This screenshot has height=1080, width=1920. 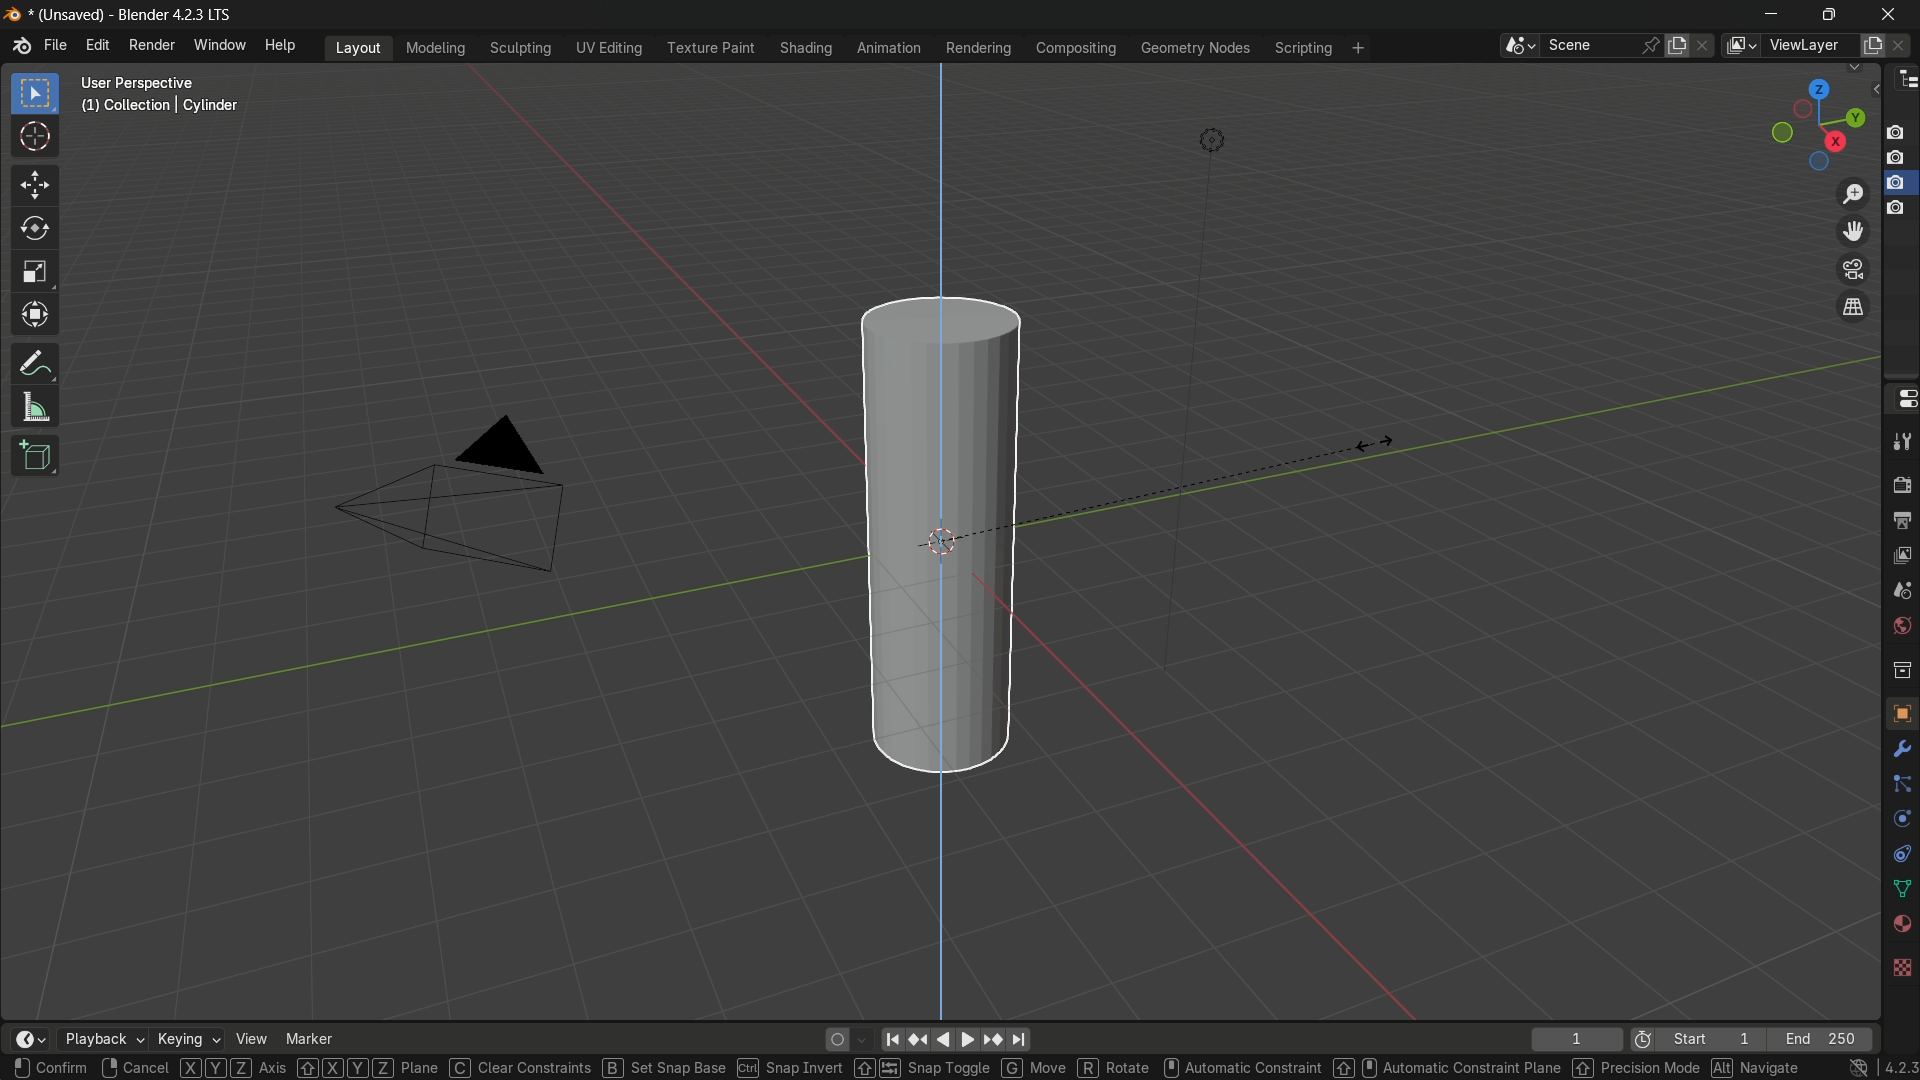 I want to click on (1) Collection | Cylinder, so click(x=160, y=107).